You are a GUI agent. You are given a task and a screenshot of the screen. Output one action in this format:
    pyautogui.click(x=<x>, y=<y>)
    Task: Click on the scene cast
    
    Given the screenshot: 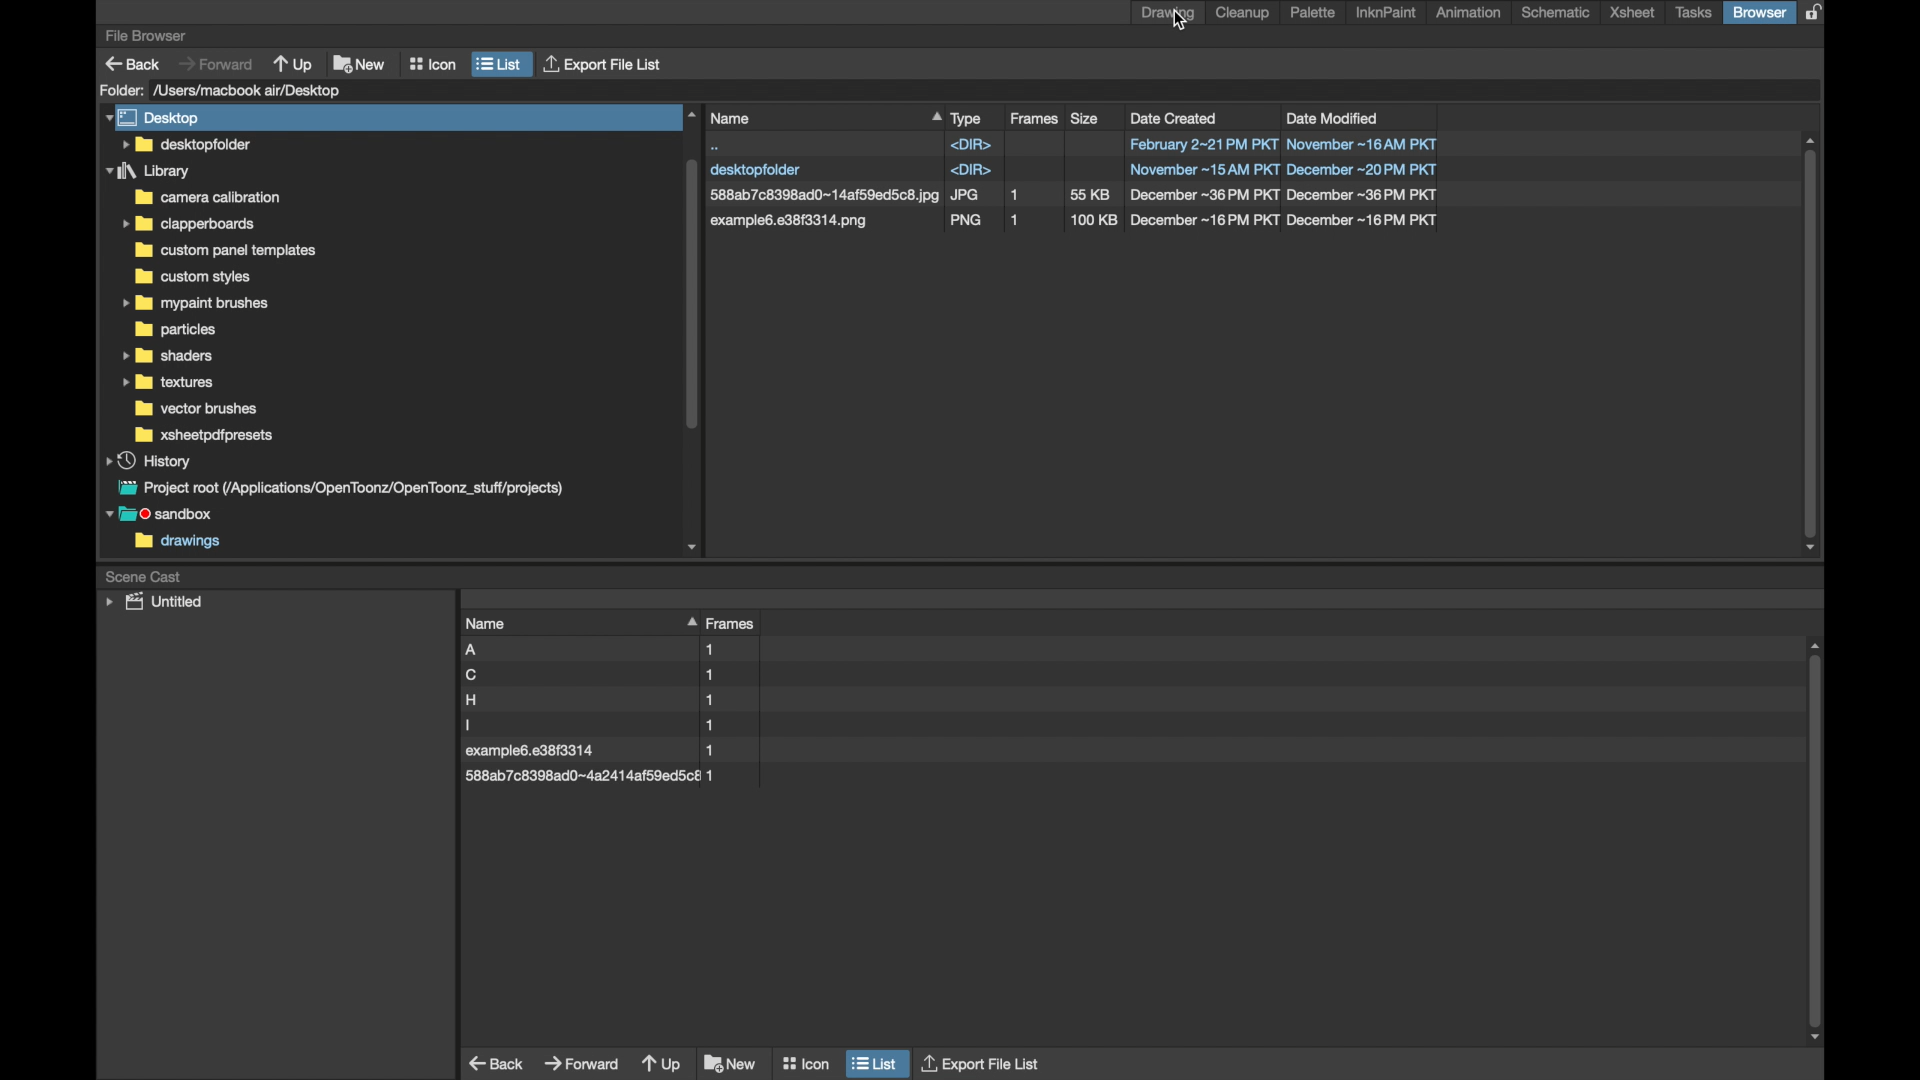 What is the action you would take?
    pyautogui.click(x=144, y=575)
    